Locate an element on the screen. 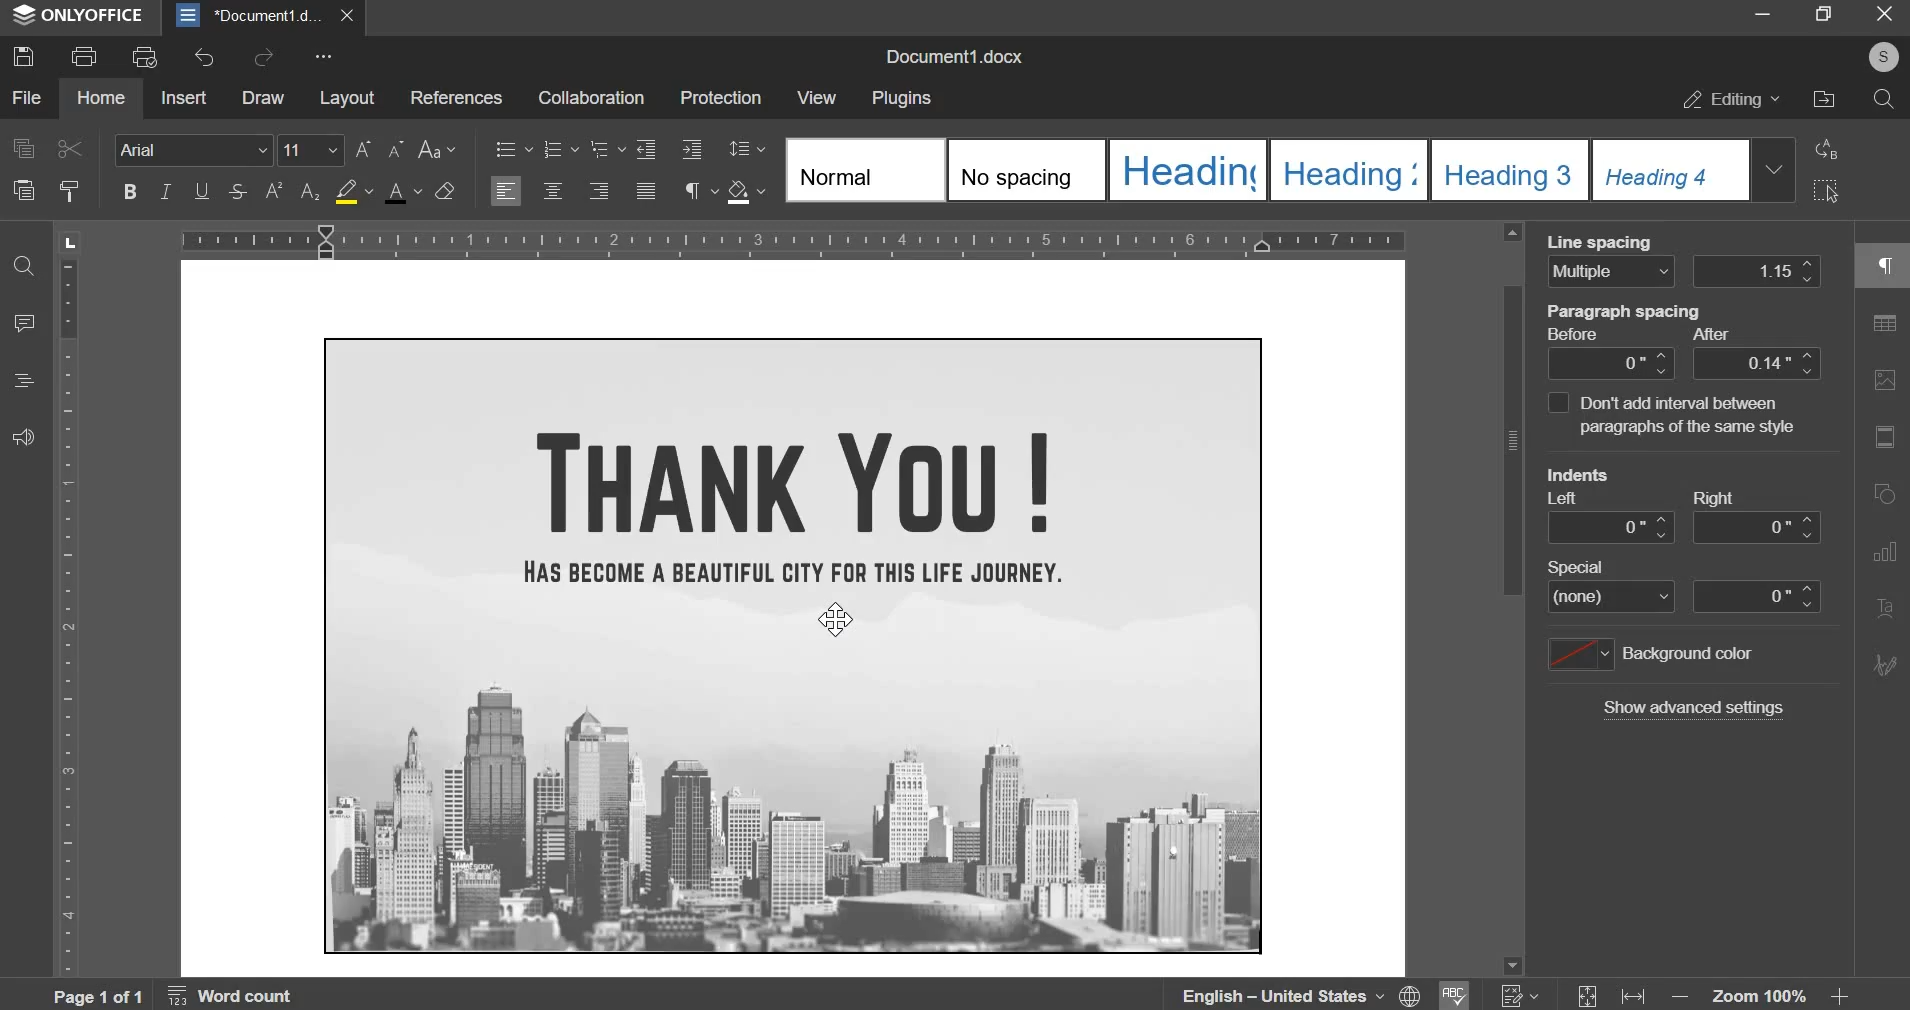  special is located at coordinates (1681, 599).